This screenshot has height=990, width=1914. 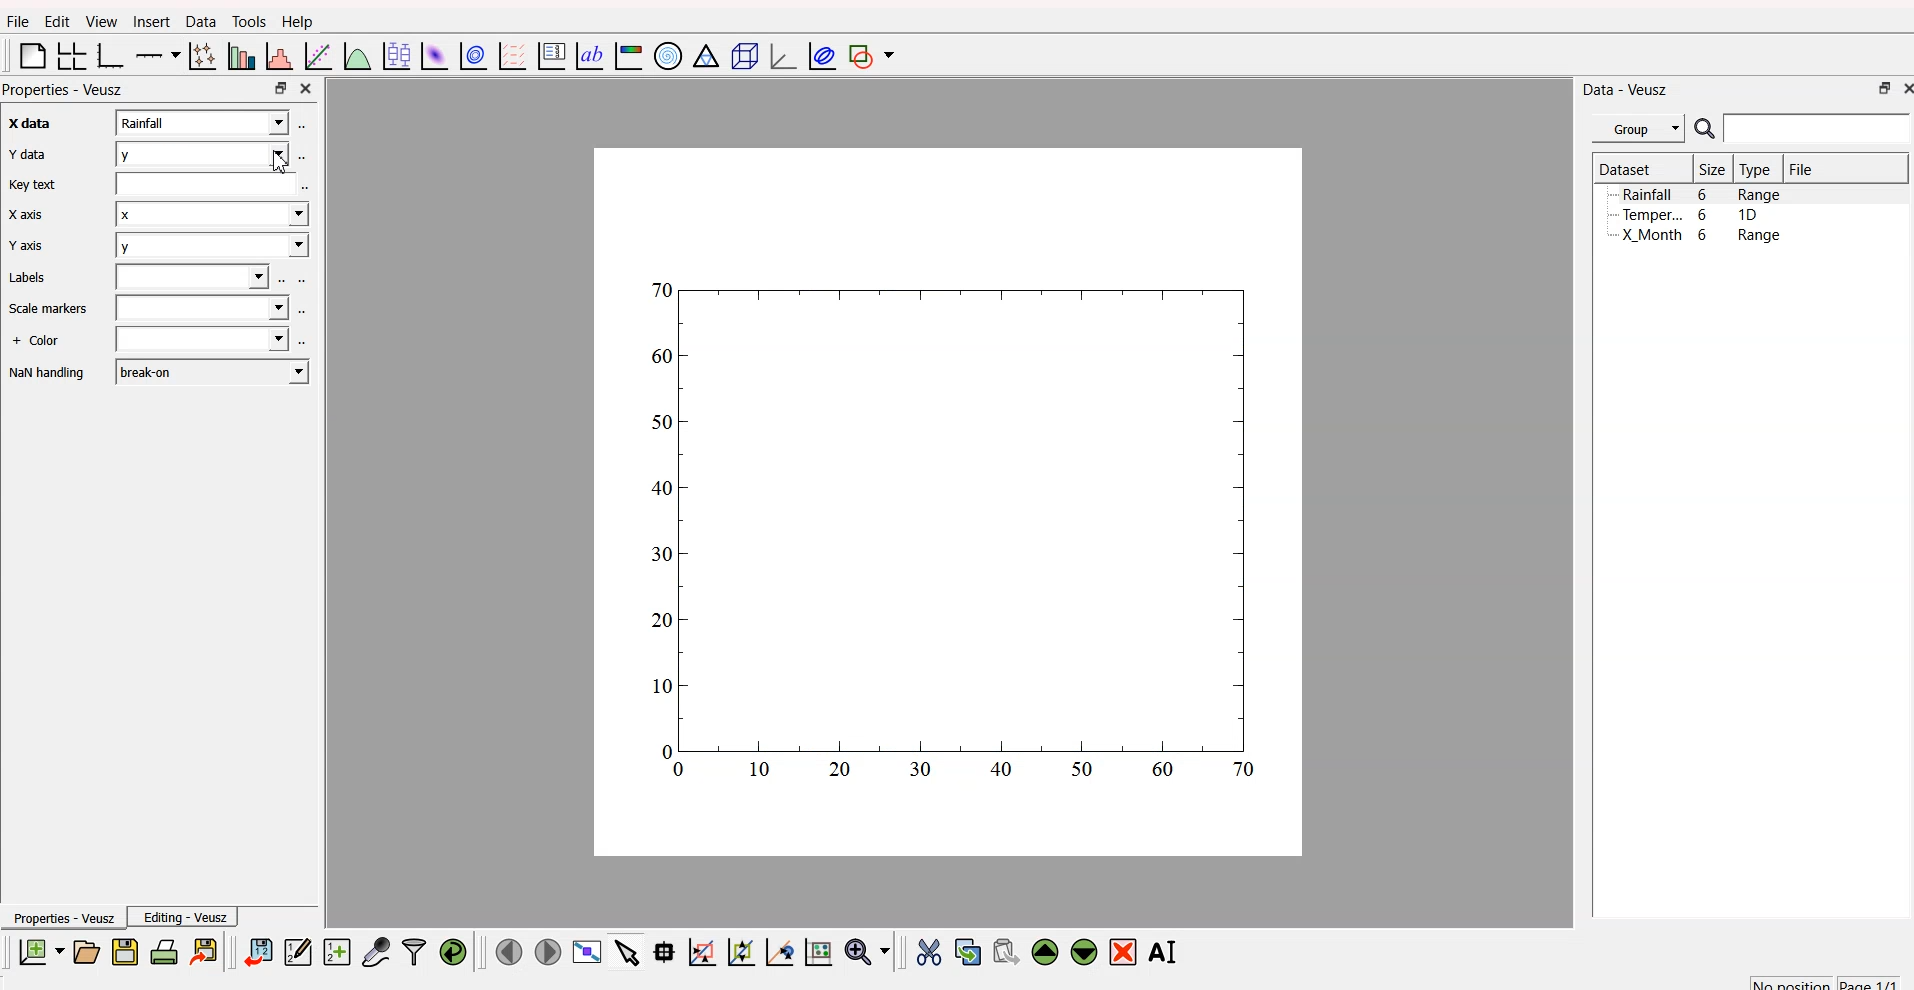 What do you see at coordinates (281, 57) in the screenshot?
I see `histogram of dataset` at bounding box center [281, 57].